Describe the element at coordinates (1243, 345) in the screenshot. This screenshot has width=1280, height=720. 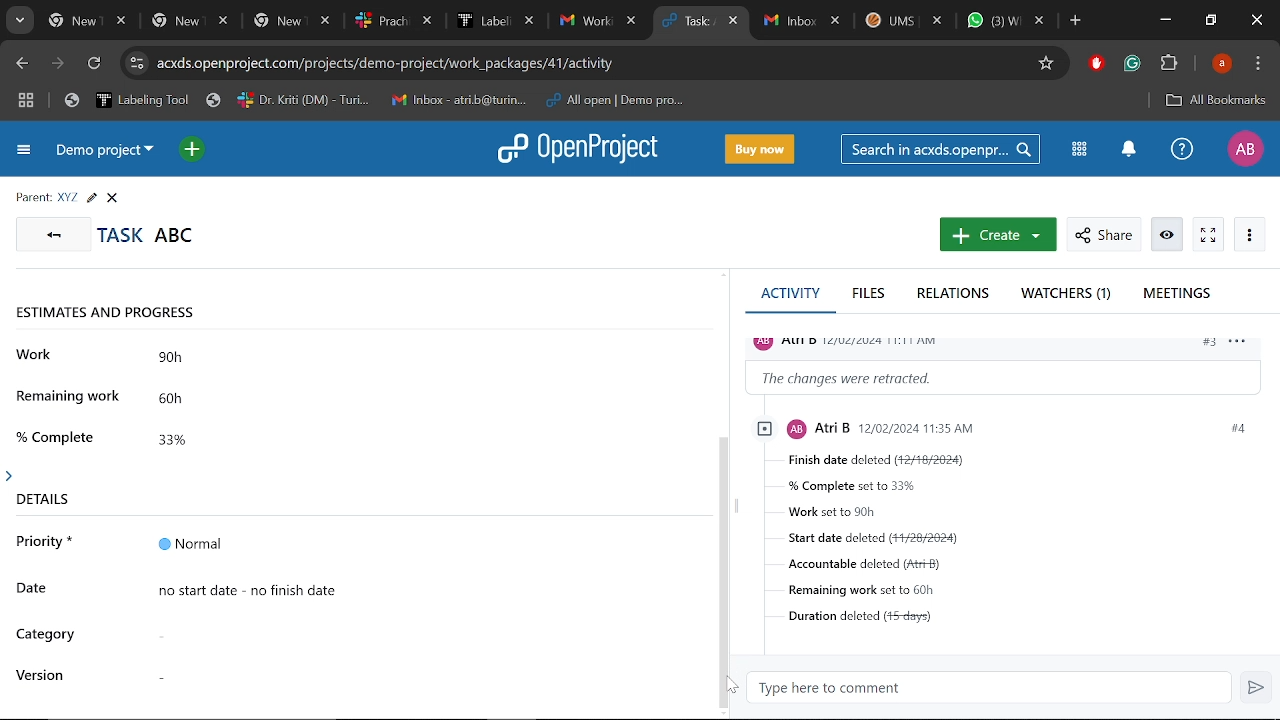
I see `options` at that location.